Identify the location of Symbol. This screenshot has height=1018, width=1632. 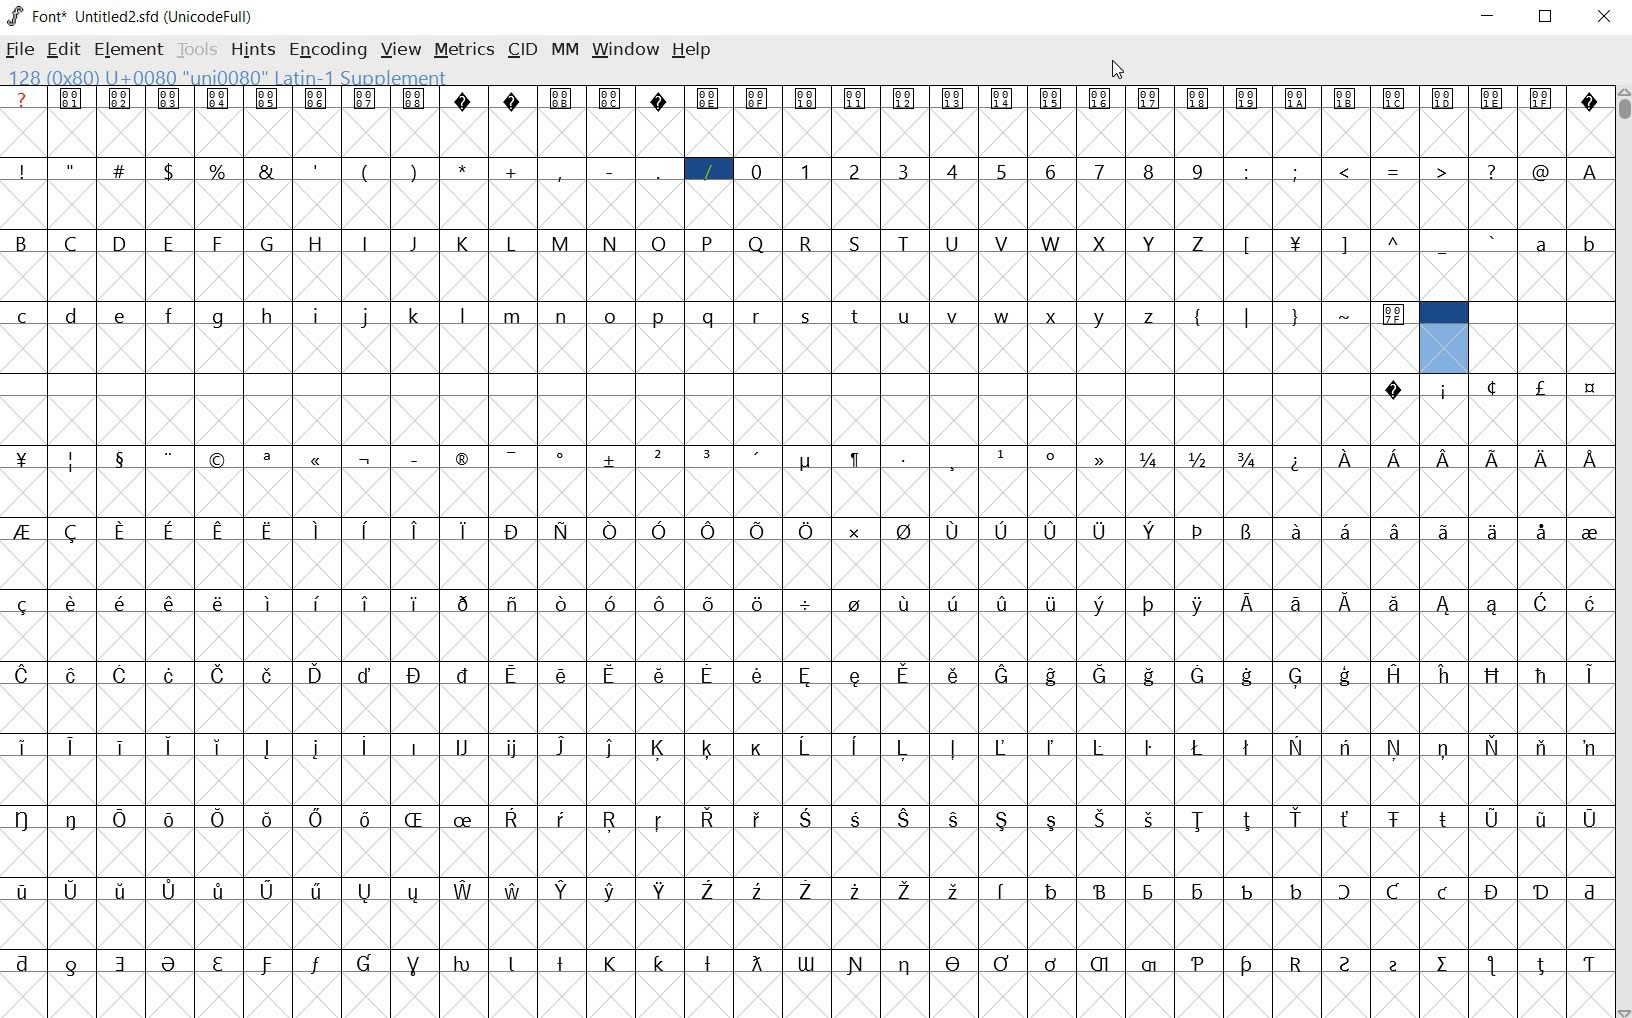
(1099, 529).